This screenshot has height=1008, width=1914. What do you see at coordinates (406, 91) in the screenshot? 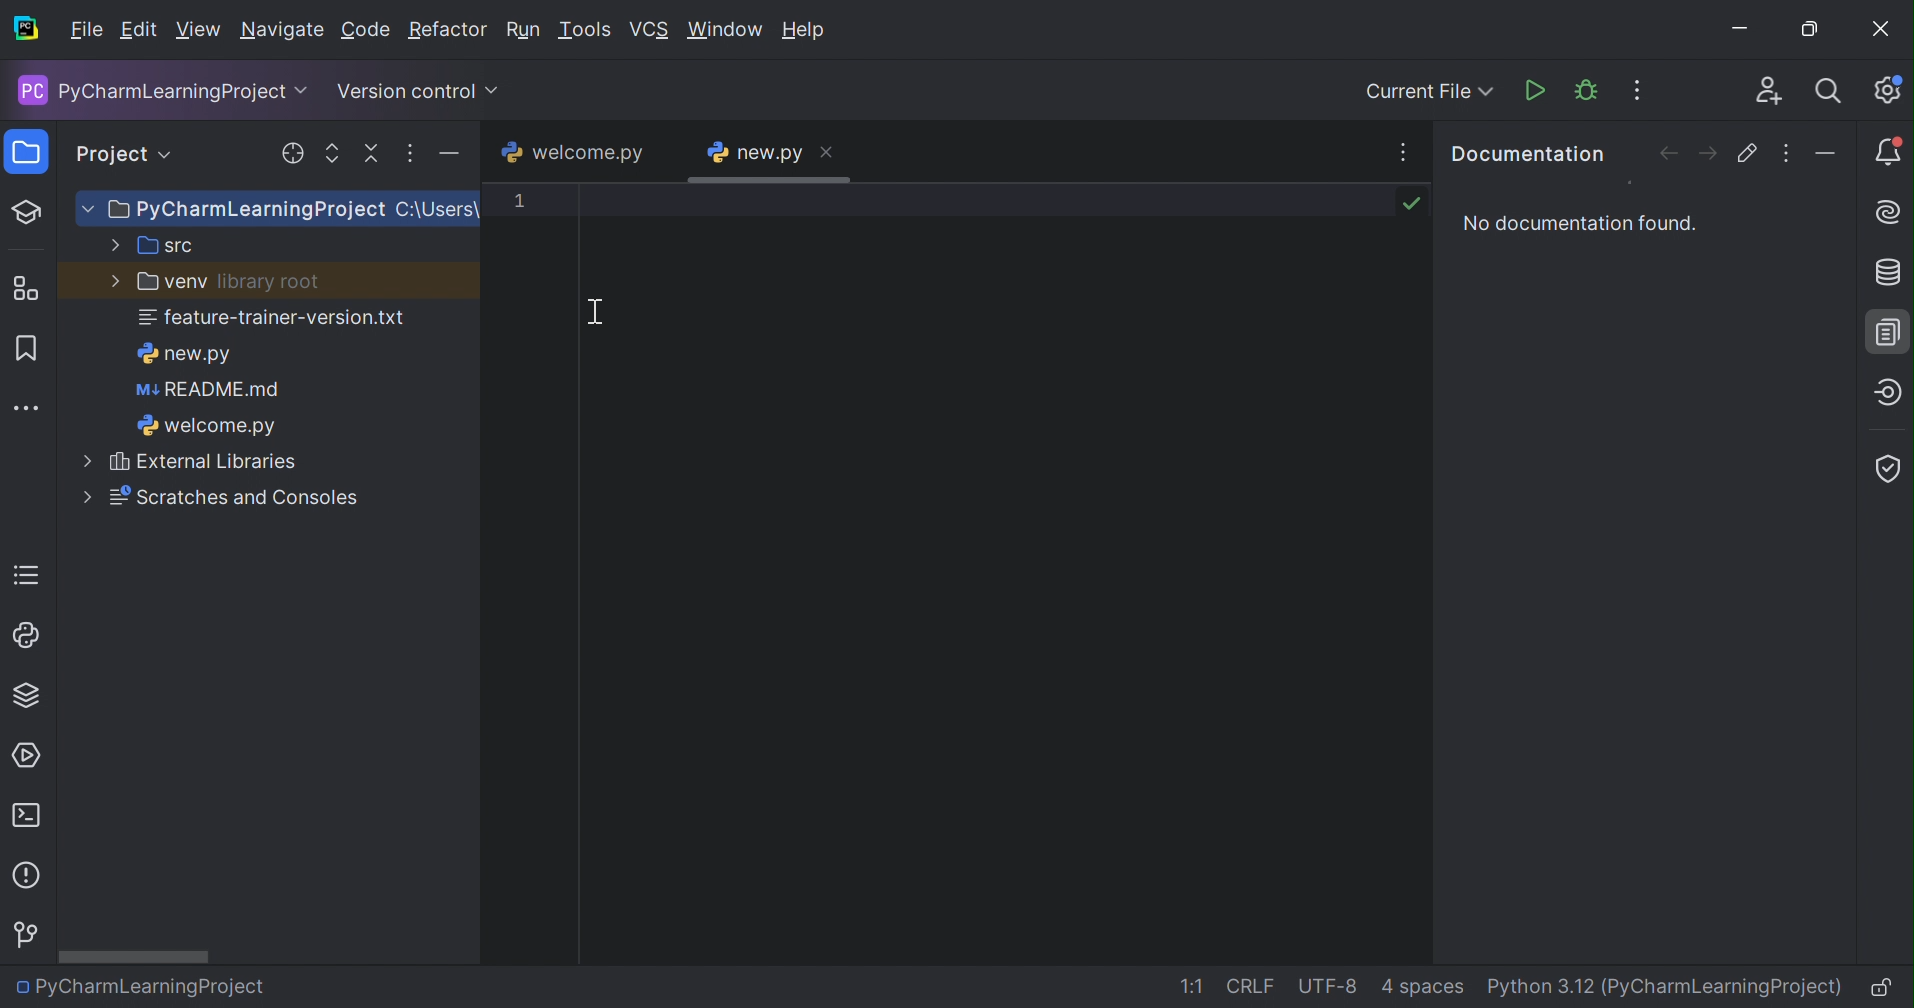
I see `Version control` at bounding box center [406, 91].